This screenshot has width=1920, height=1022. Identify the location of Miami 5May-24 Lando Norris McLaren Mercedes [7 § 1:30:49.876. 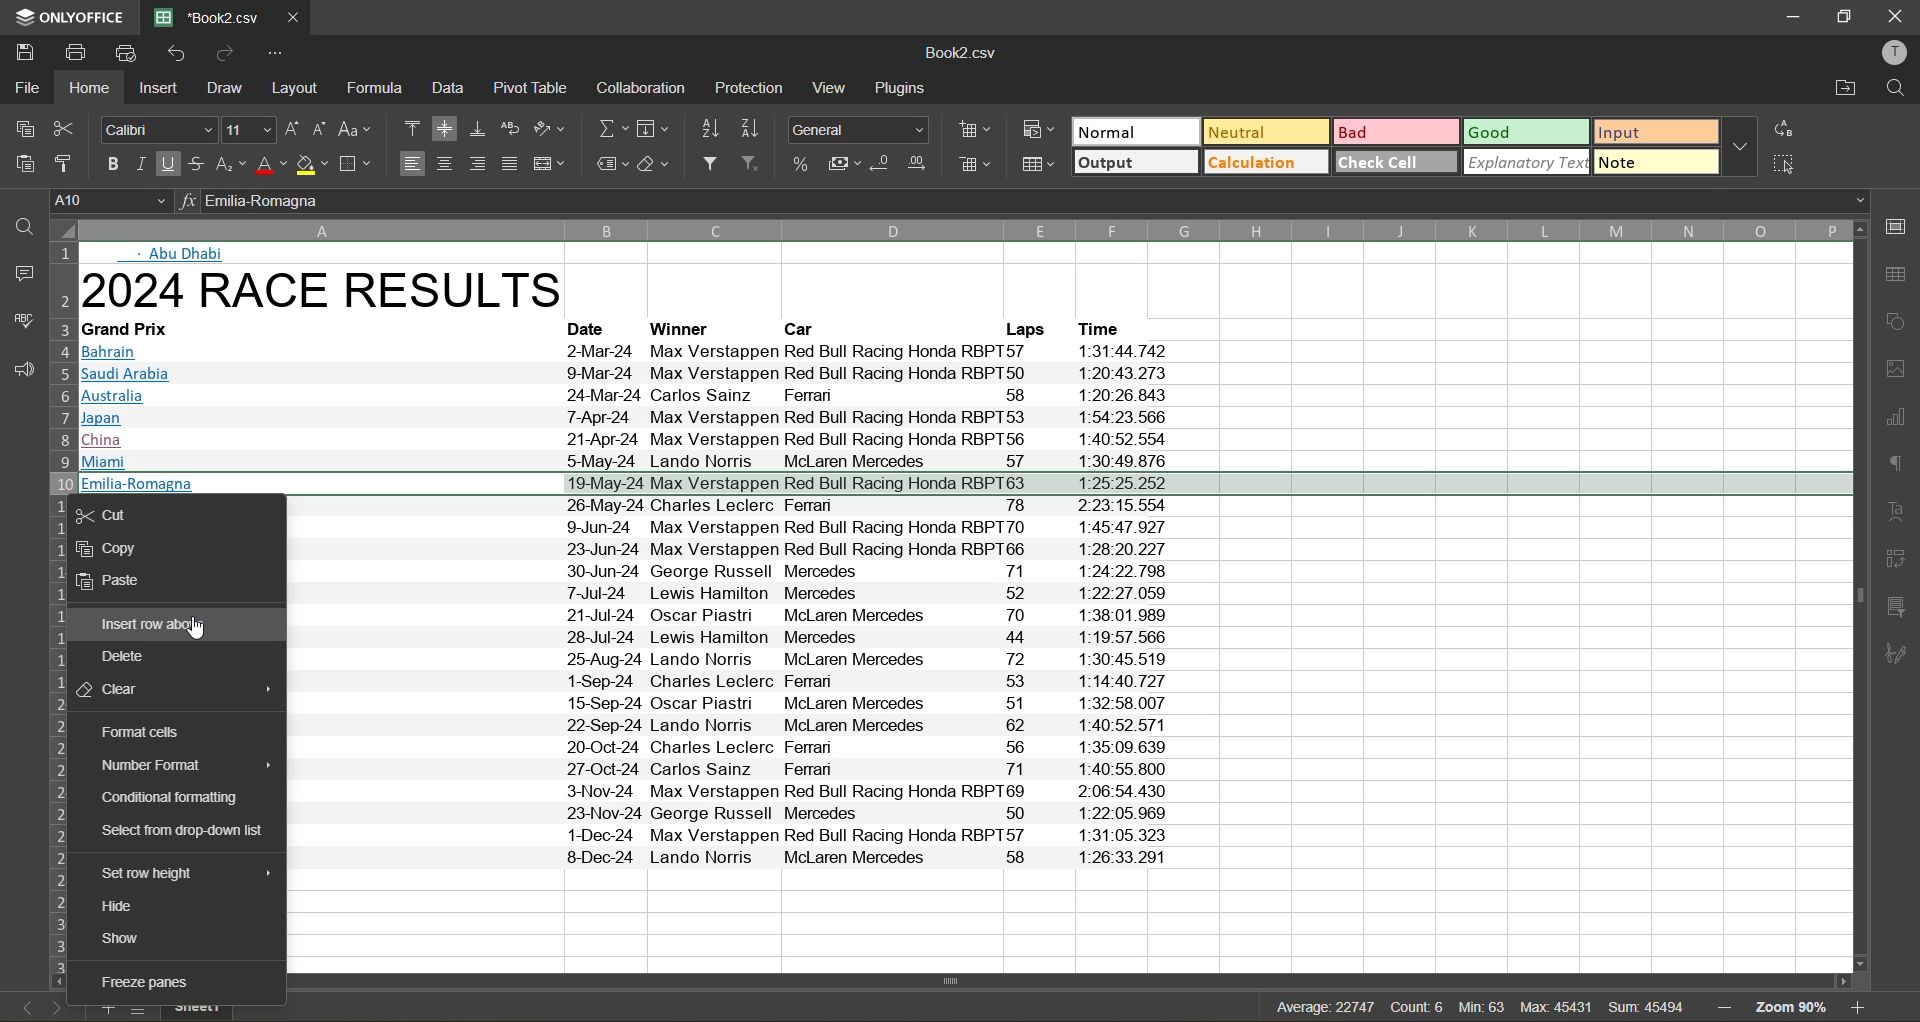
(626, 462).